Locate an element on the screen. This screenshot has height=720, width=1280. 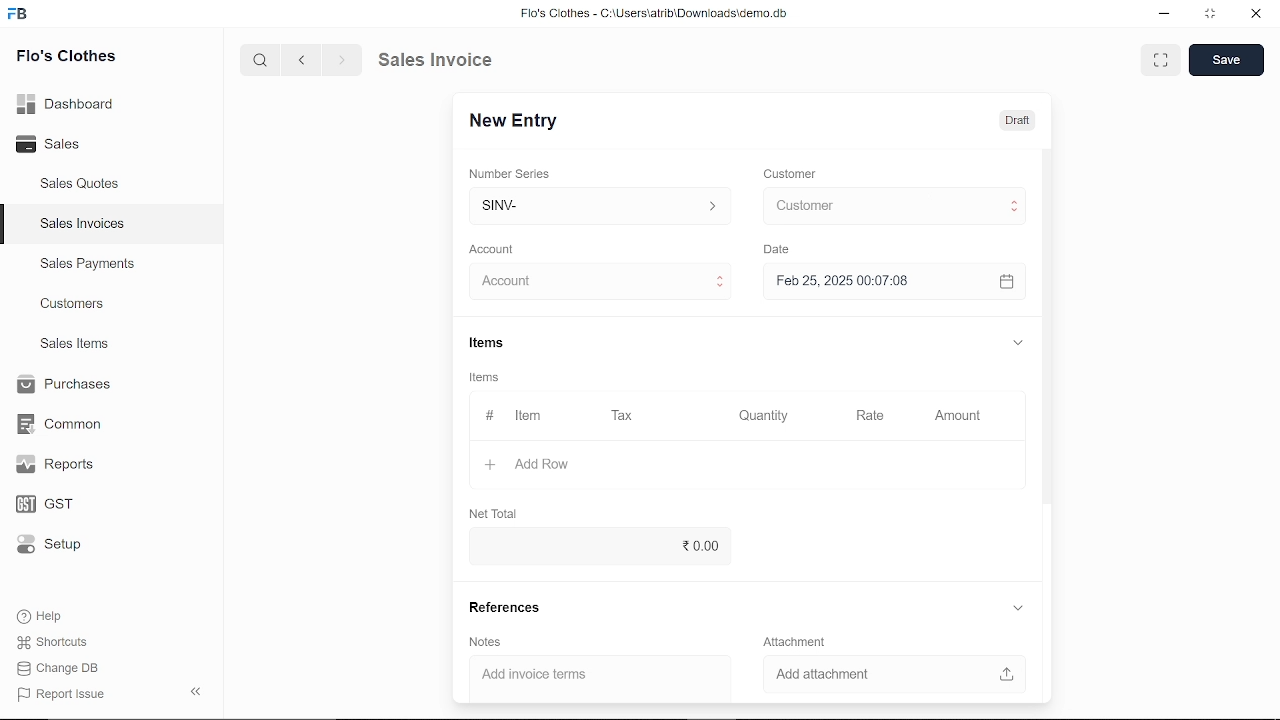
Sales Invoices is located at coordinates (82, 224).